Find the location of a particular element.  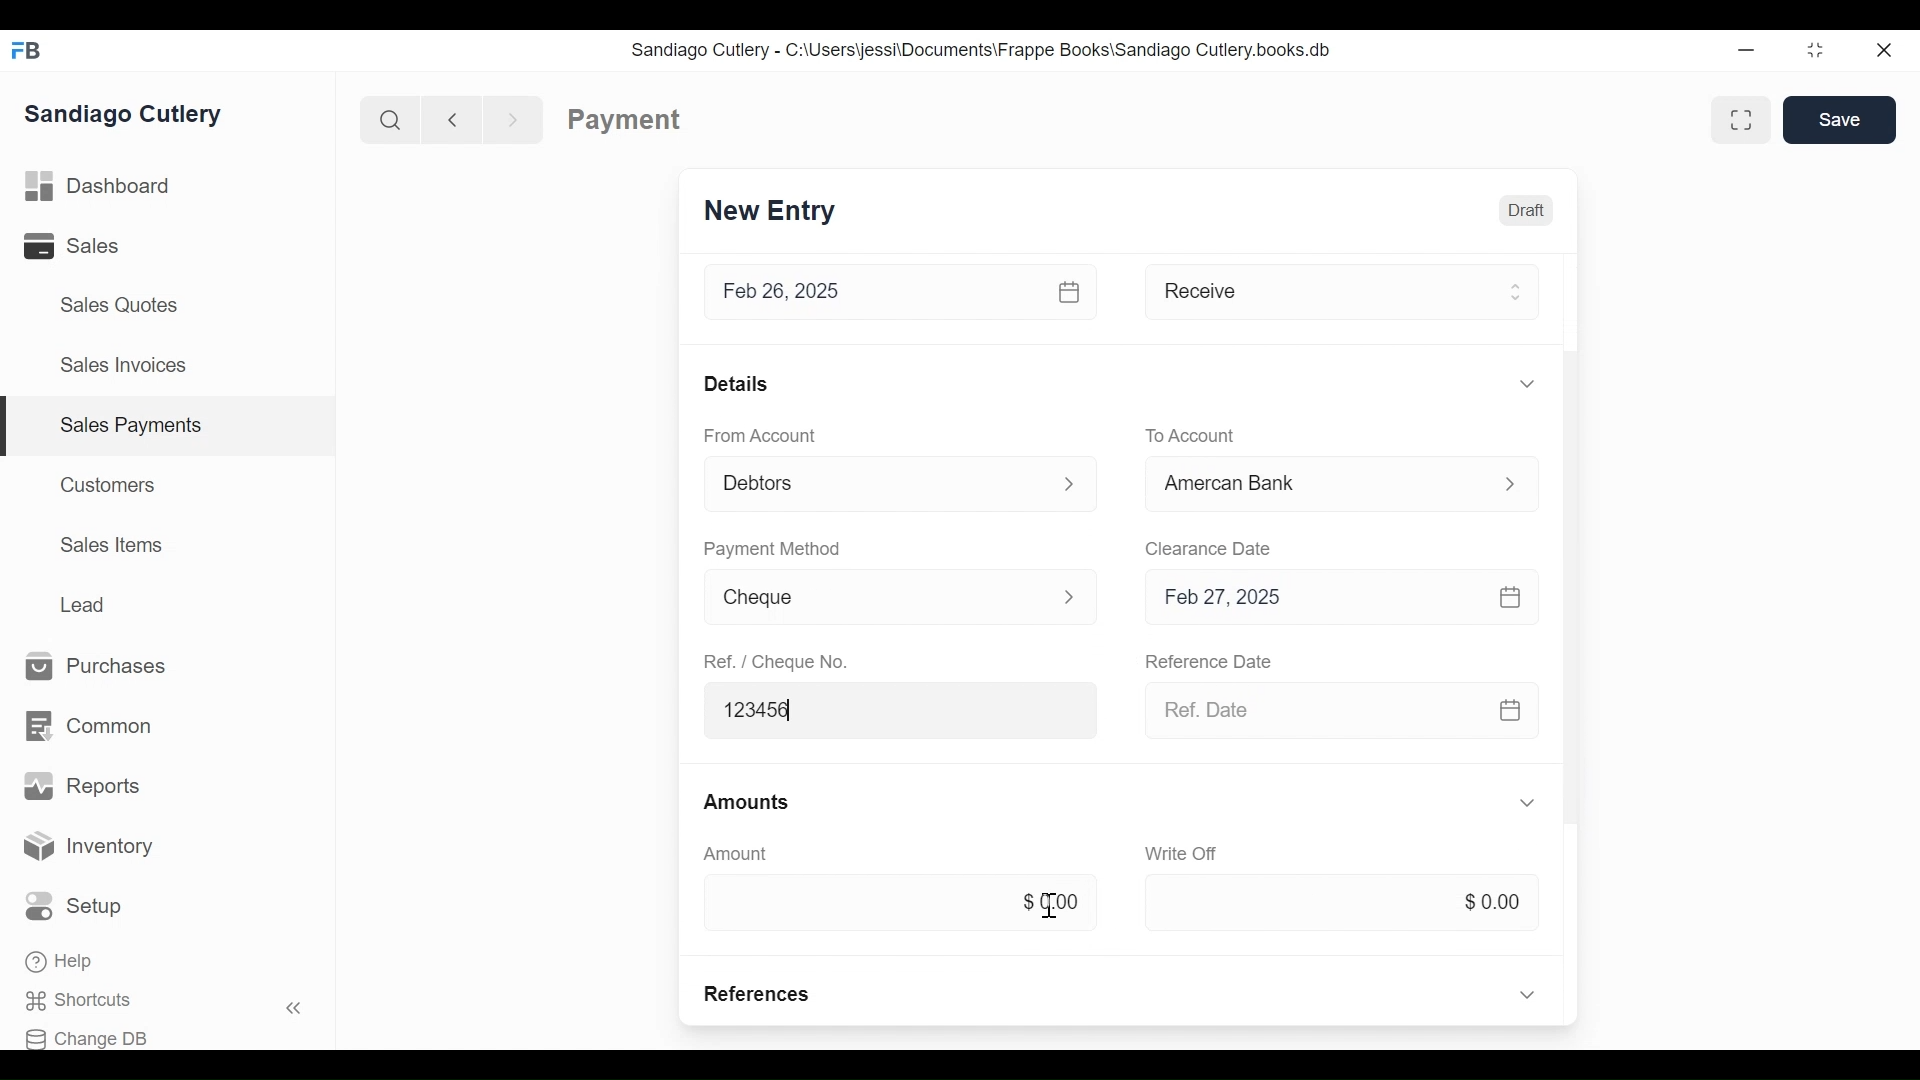

Expand is located at coordinates (1526, 383).